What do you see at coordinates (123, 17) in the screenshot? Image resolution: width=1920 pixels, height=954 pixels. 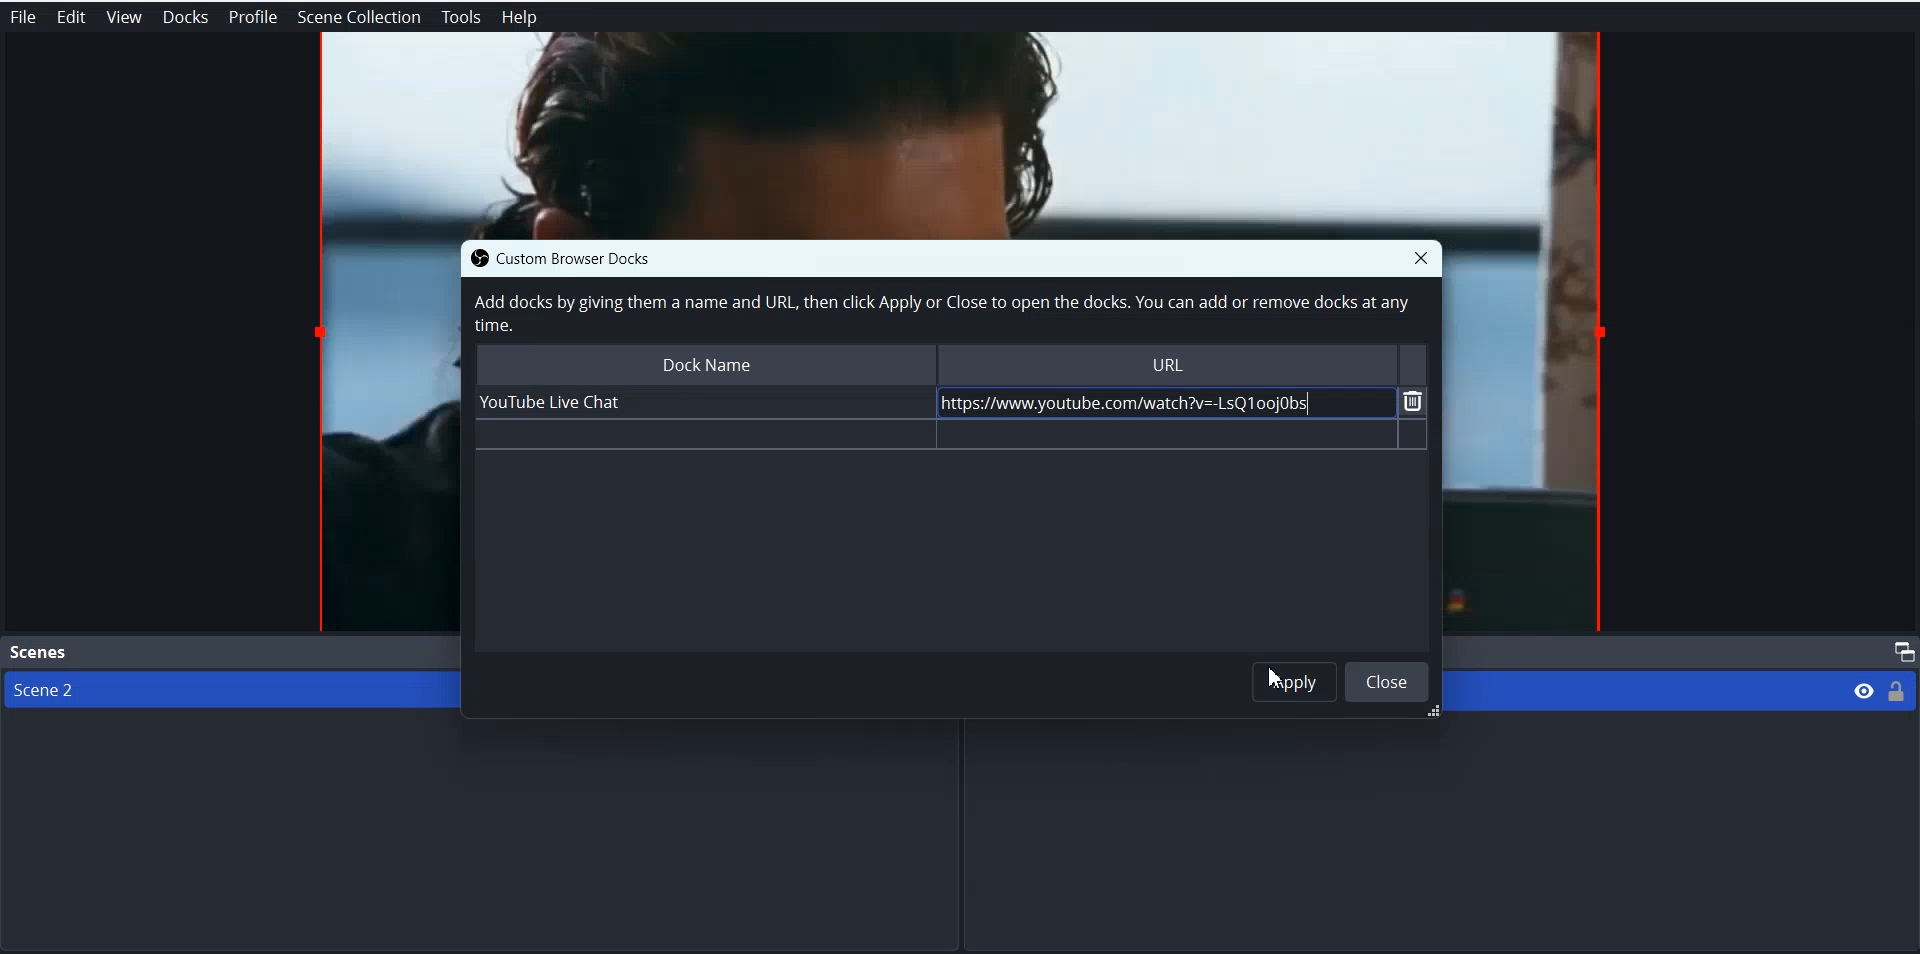 I see `View` at bounding box center [123, 17].